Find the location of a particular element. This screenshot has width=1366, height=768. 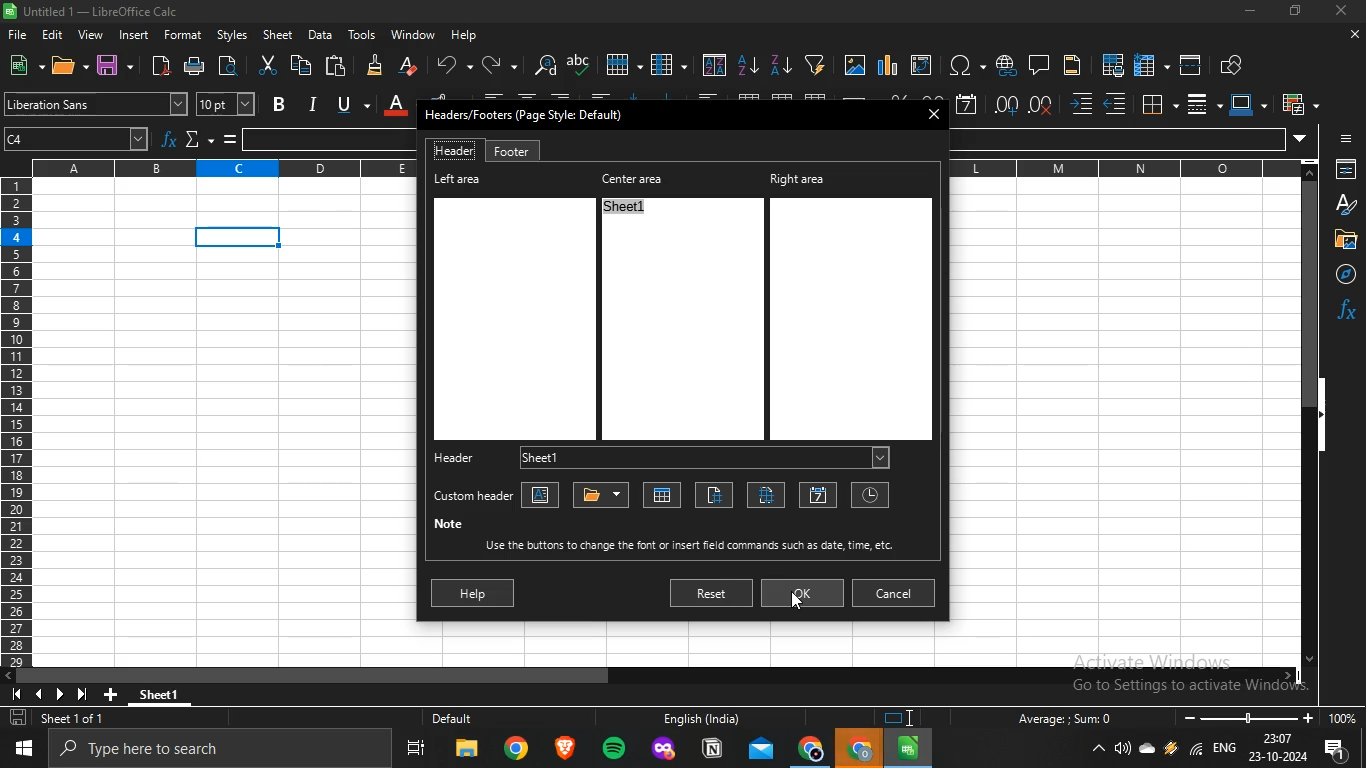

insert or edit pivot table is located at coordinates (920, 64).